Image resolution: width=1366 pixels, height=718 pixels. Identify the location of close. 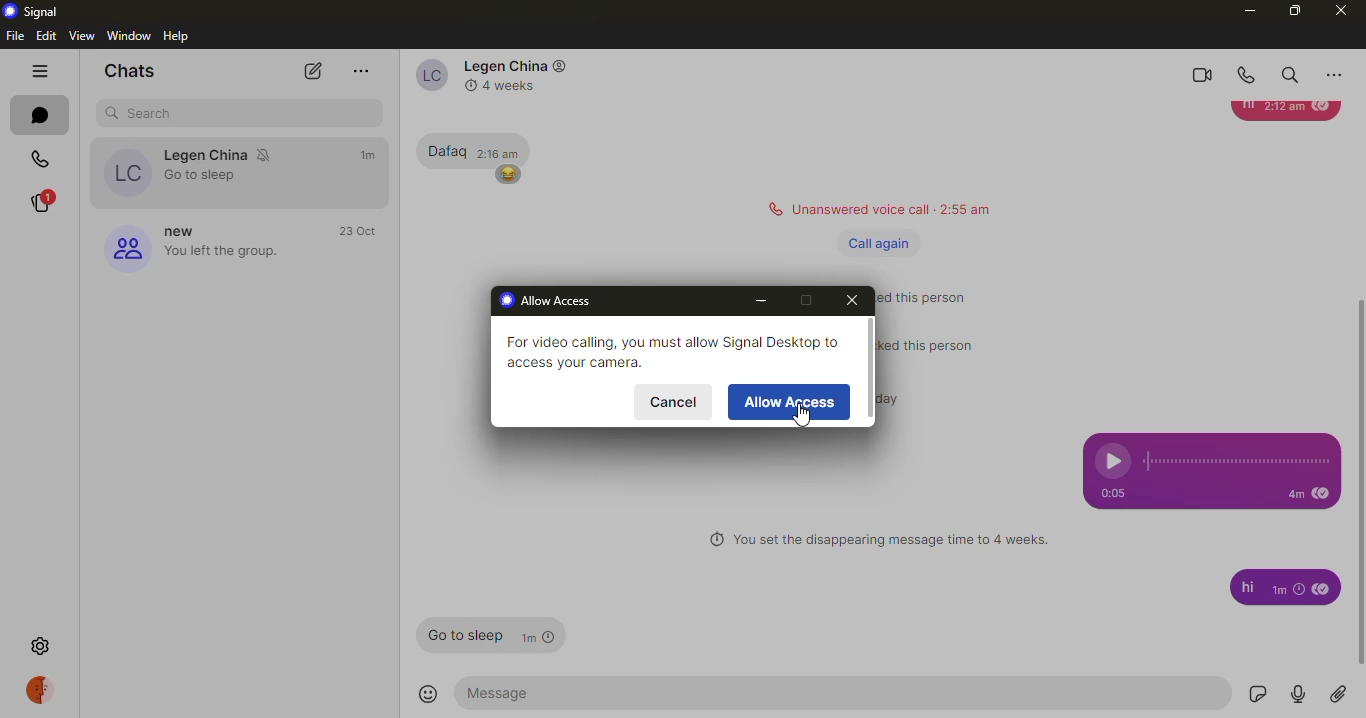
(853, 299).